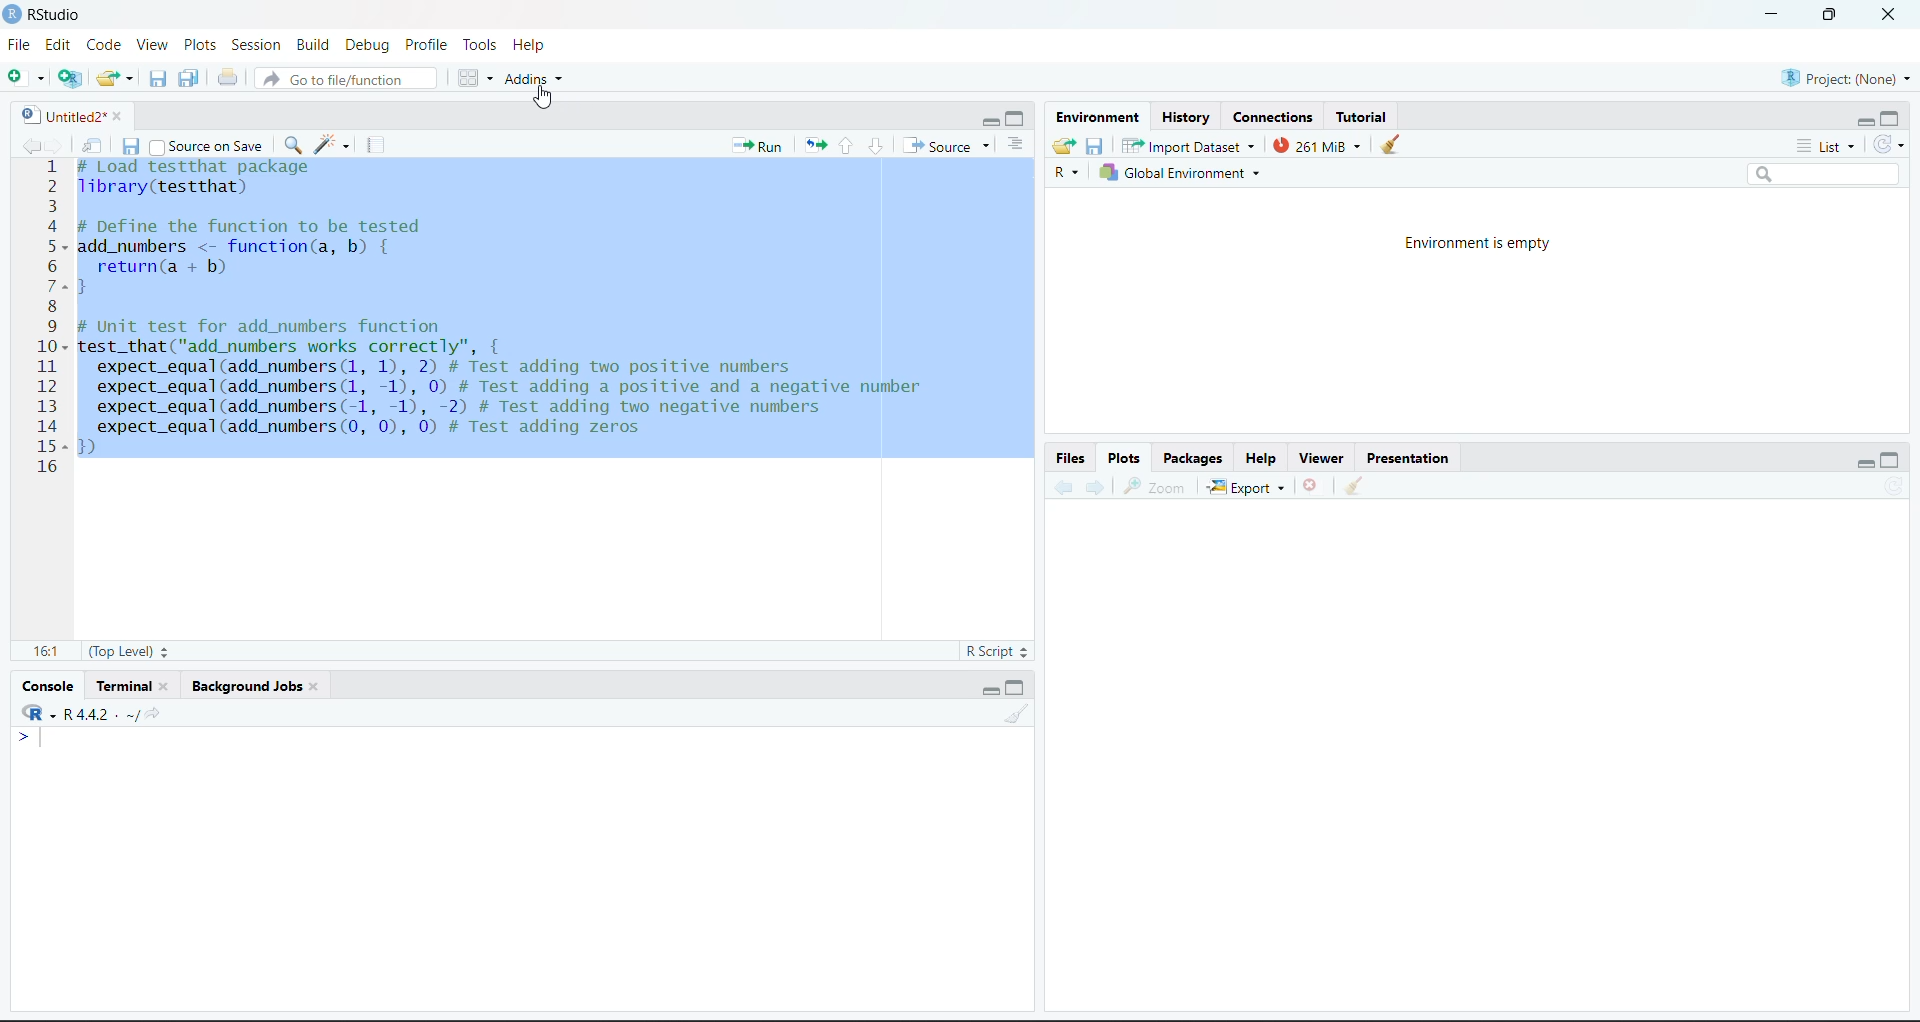 This screenshot has height=1022, width=1920. I want to click on typing cursor, so click(34, 740).